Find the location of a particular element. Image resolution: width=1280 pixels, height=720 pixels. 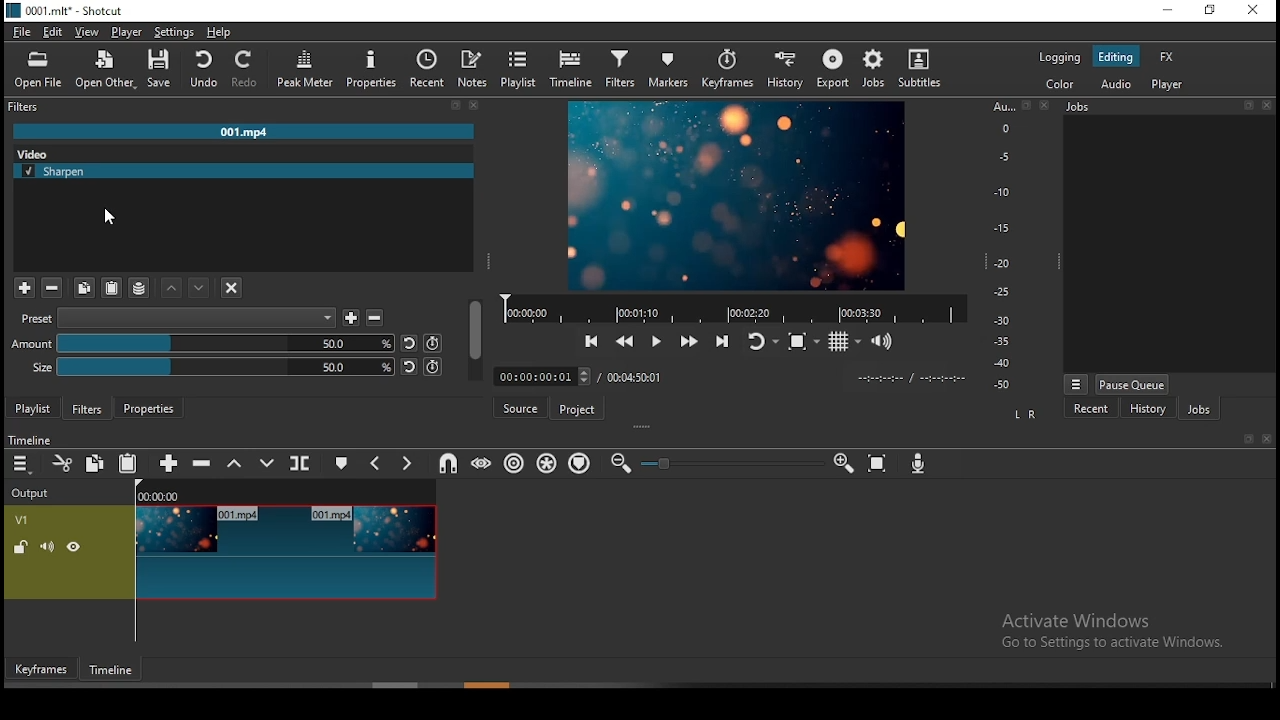

scroll bar is located at coordinates (491, 685).